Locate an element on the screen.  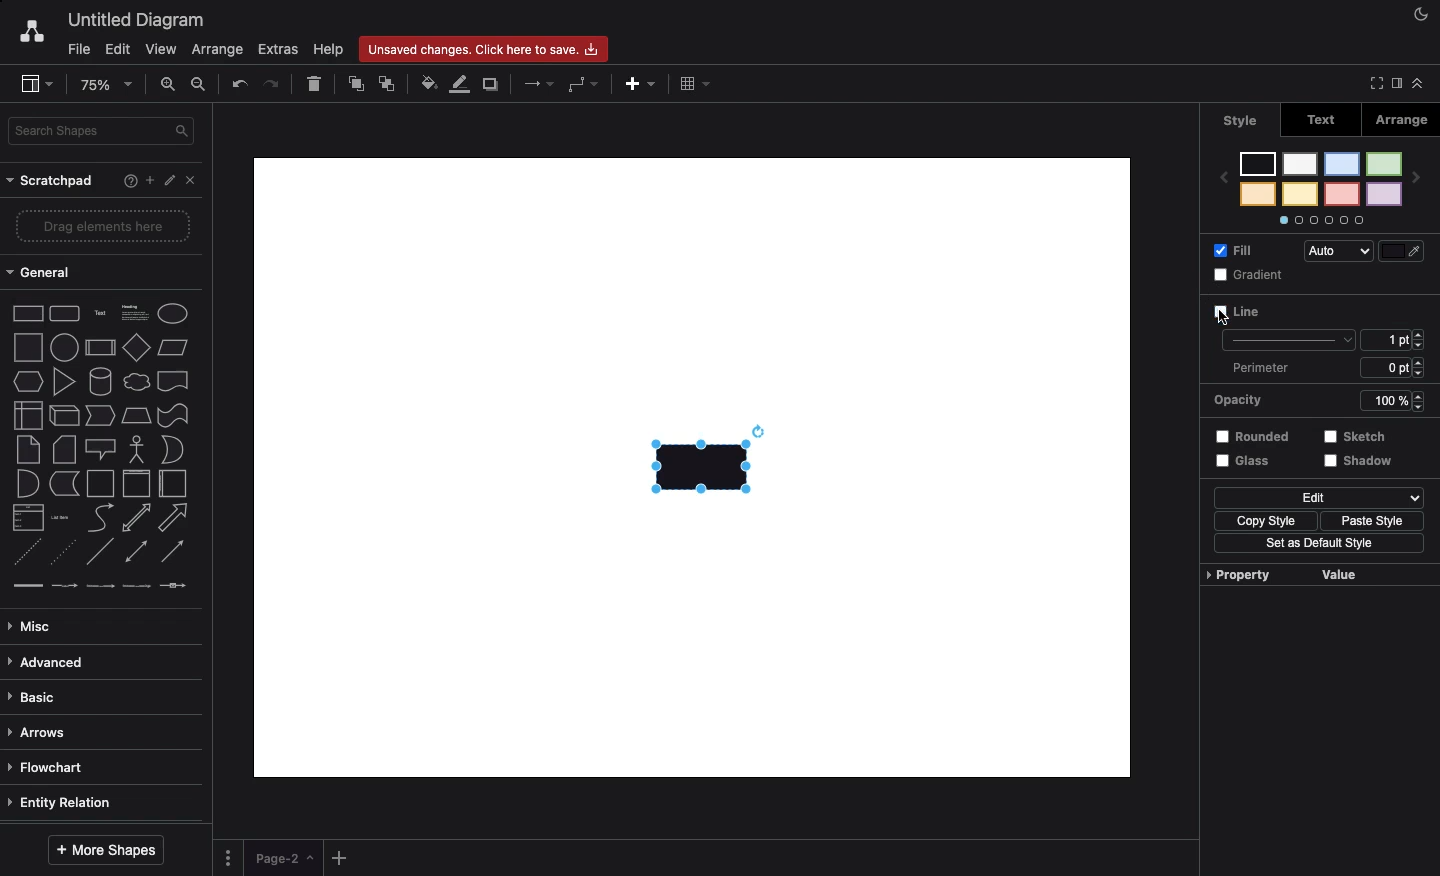
step is located at coordinates (95, 415).